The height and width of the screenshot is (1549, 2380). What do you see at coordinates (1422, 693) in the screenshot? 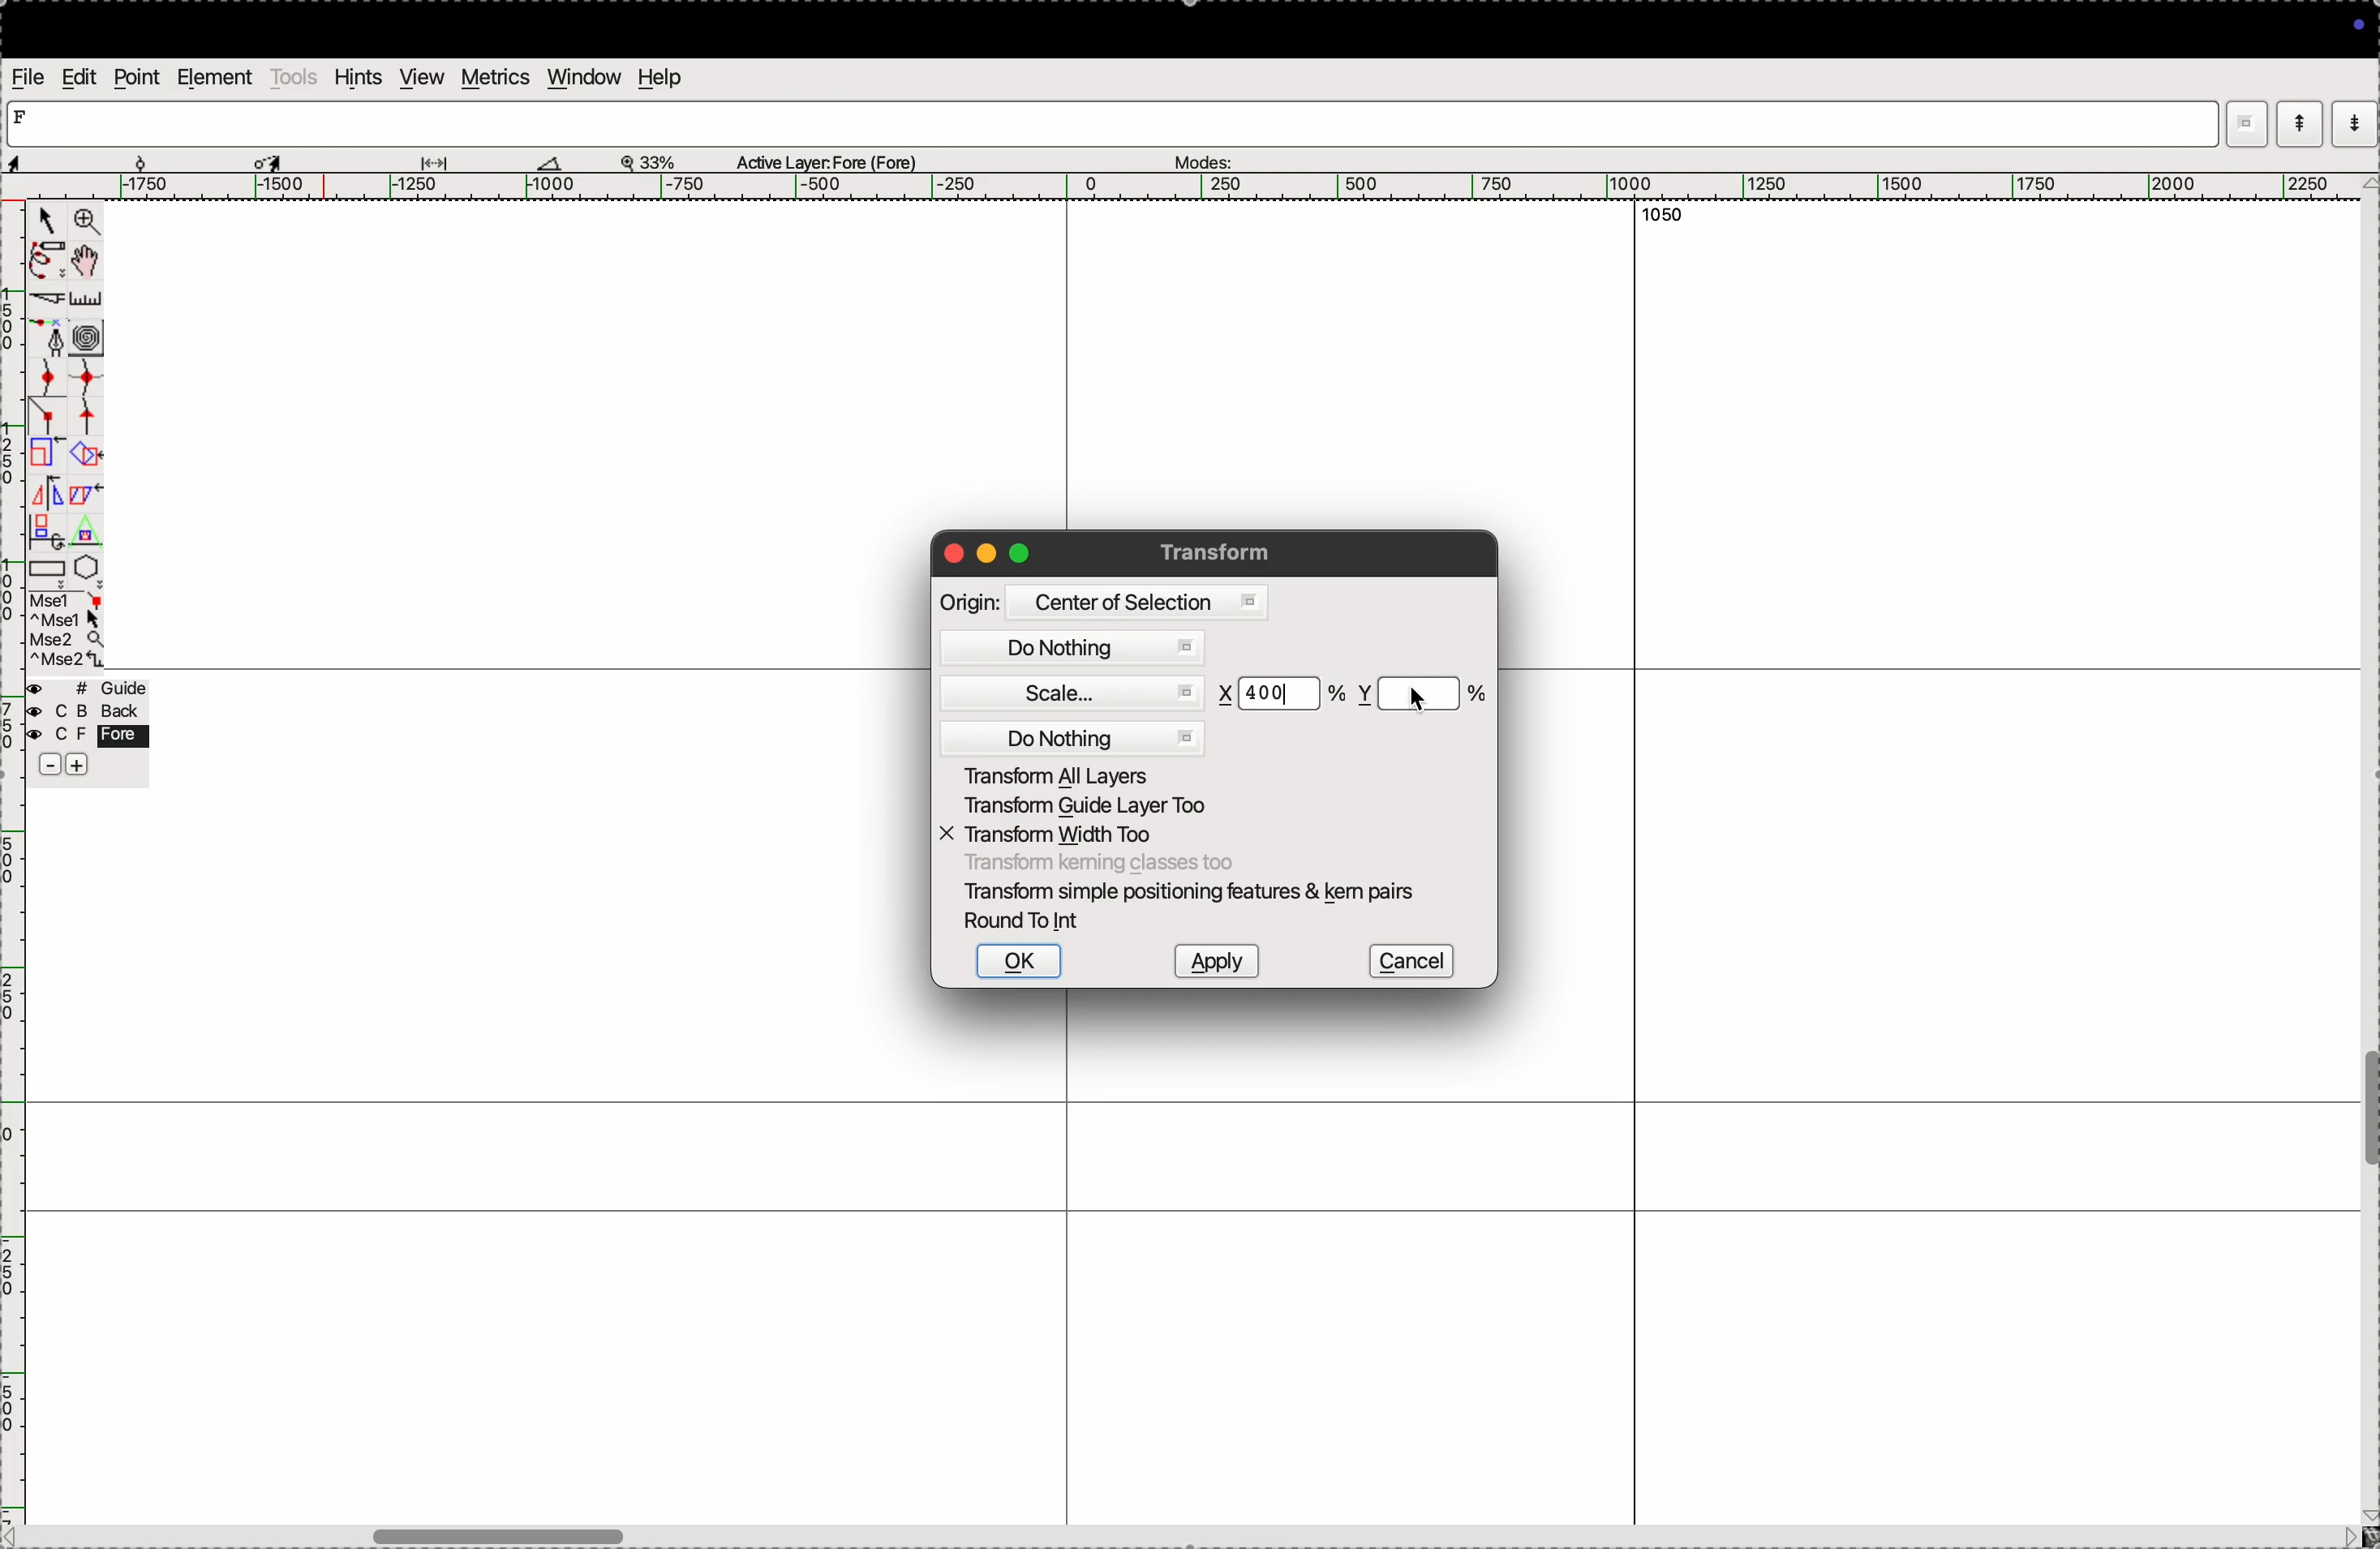
I see `y scale %` at bounding box center [1422, 693].